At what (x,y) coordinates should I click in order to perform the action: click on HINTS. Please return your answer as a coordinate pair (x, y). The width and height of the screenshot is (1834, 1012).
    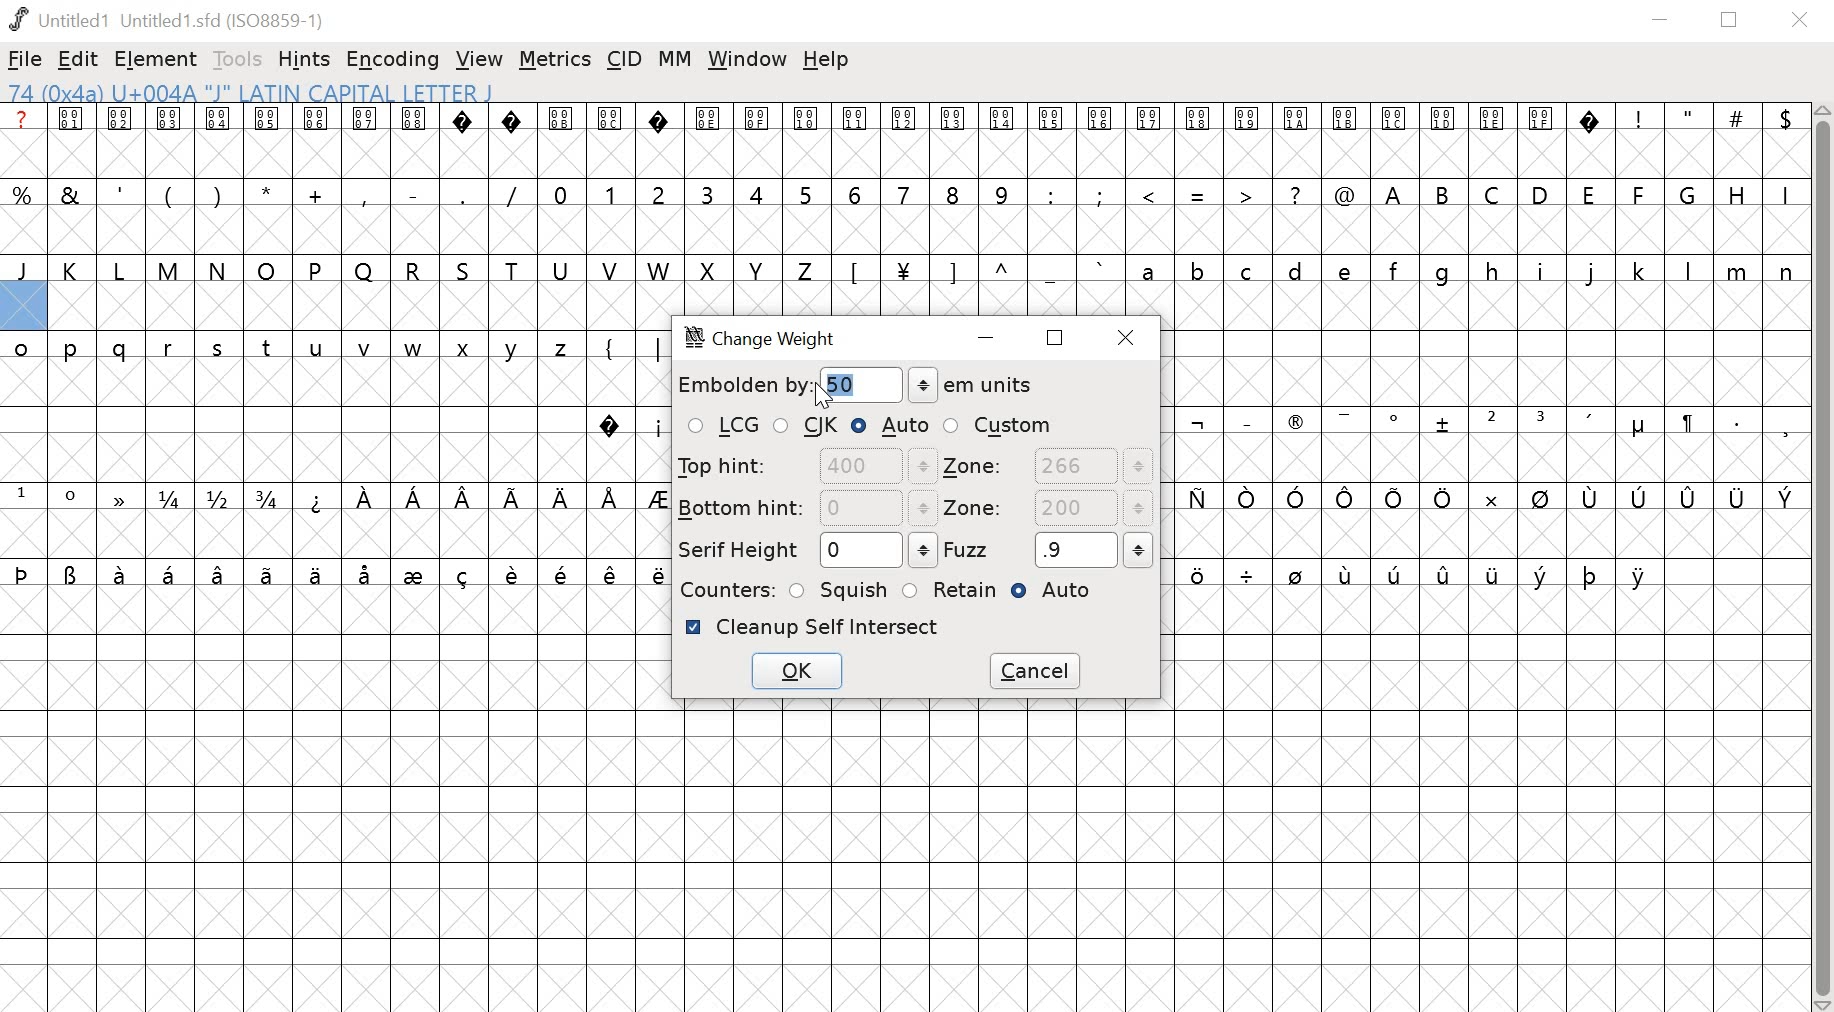
    Looking at the image, I should click on (306, 61).